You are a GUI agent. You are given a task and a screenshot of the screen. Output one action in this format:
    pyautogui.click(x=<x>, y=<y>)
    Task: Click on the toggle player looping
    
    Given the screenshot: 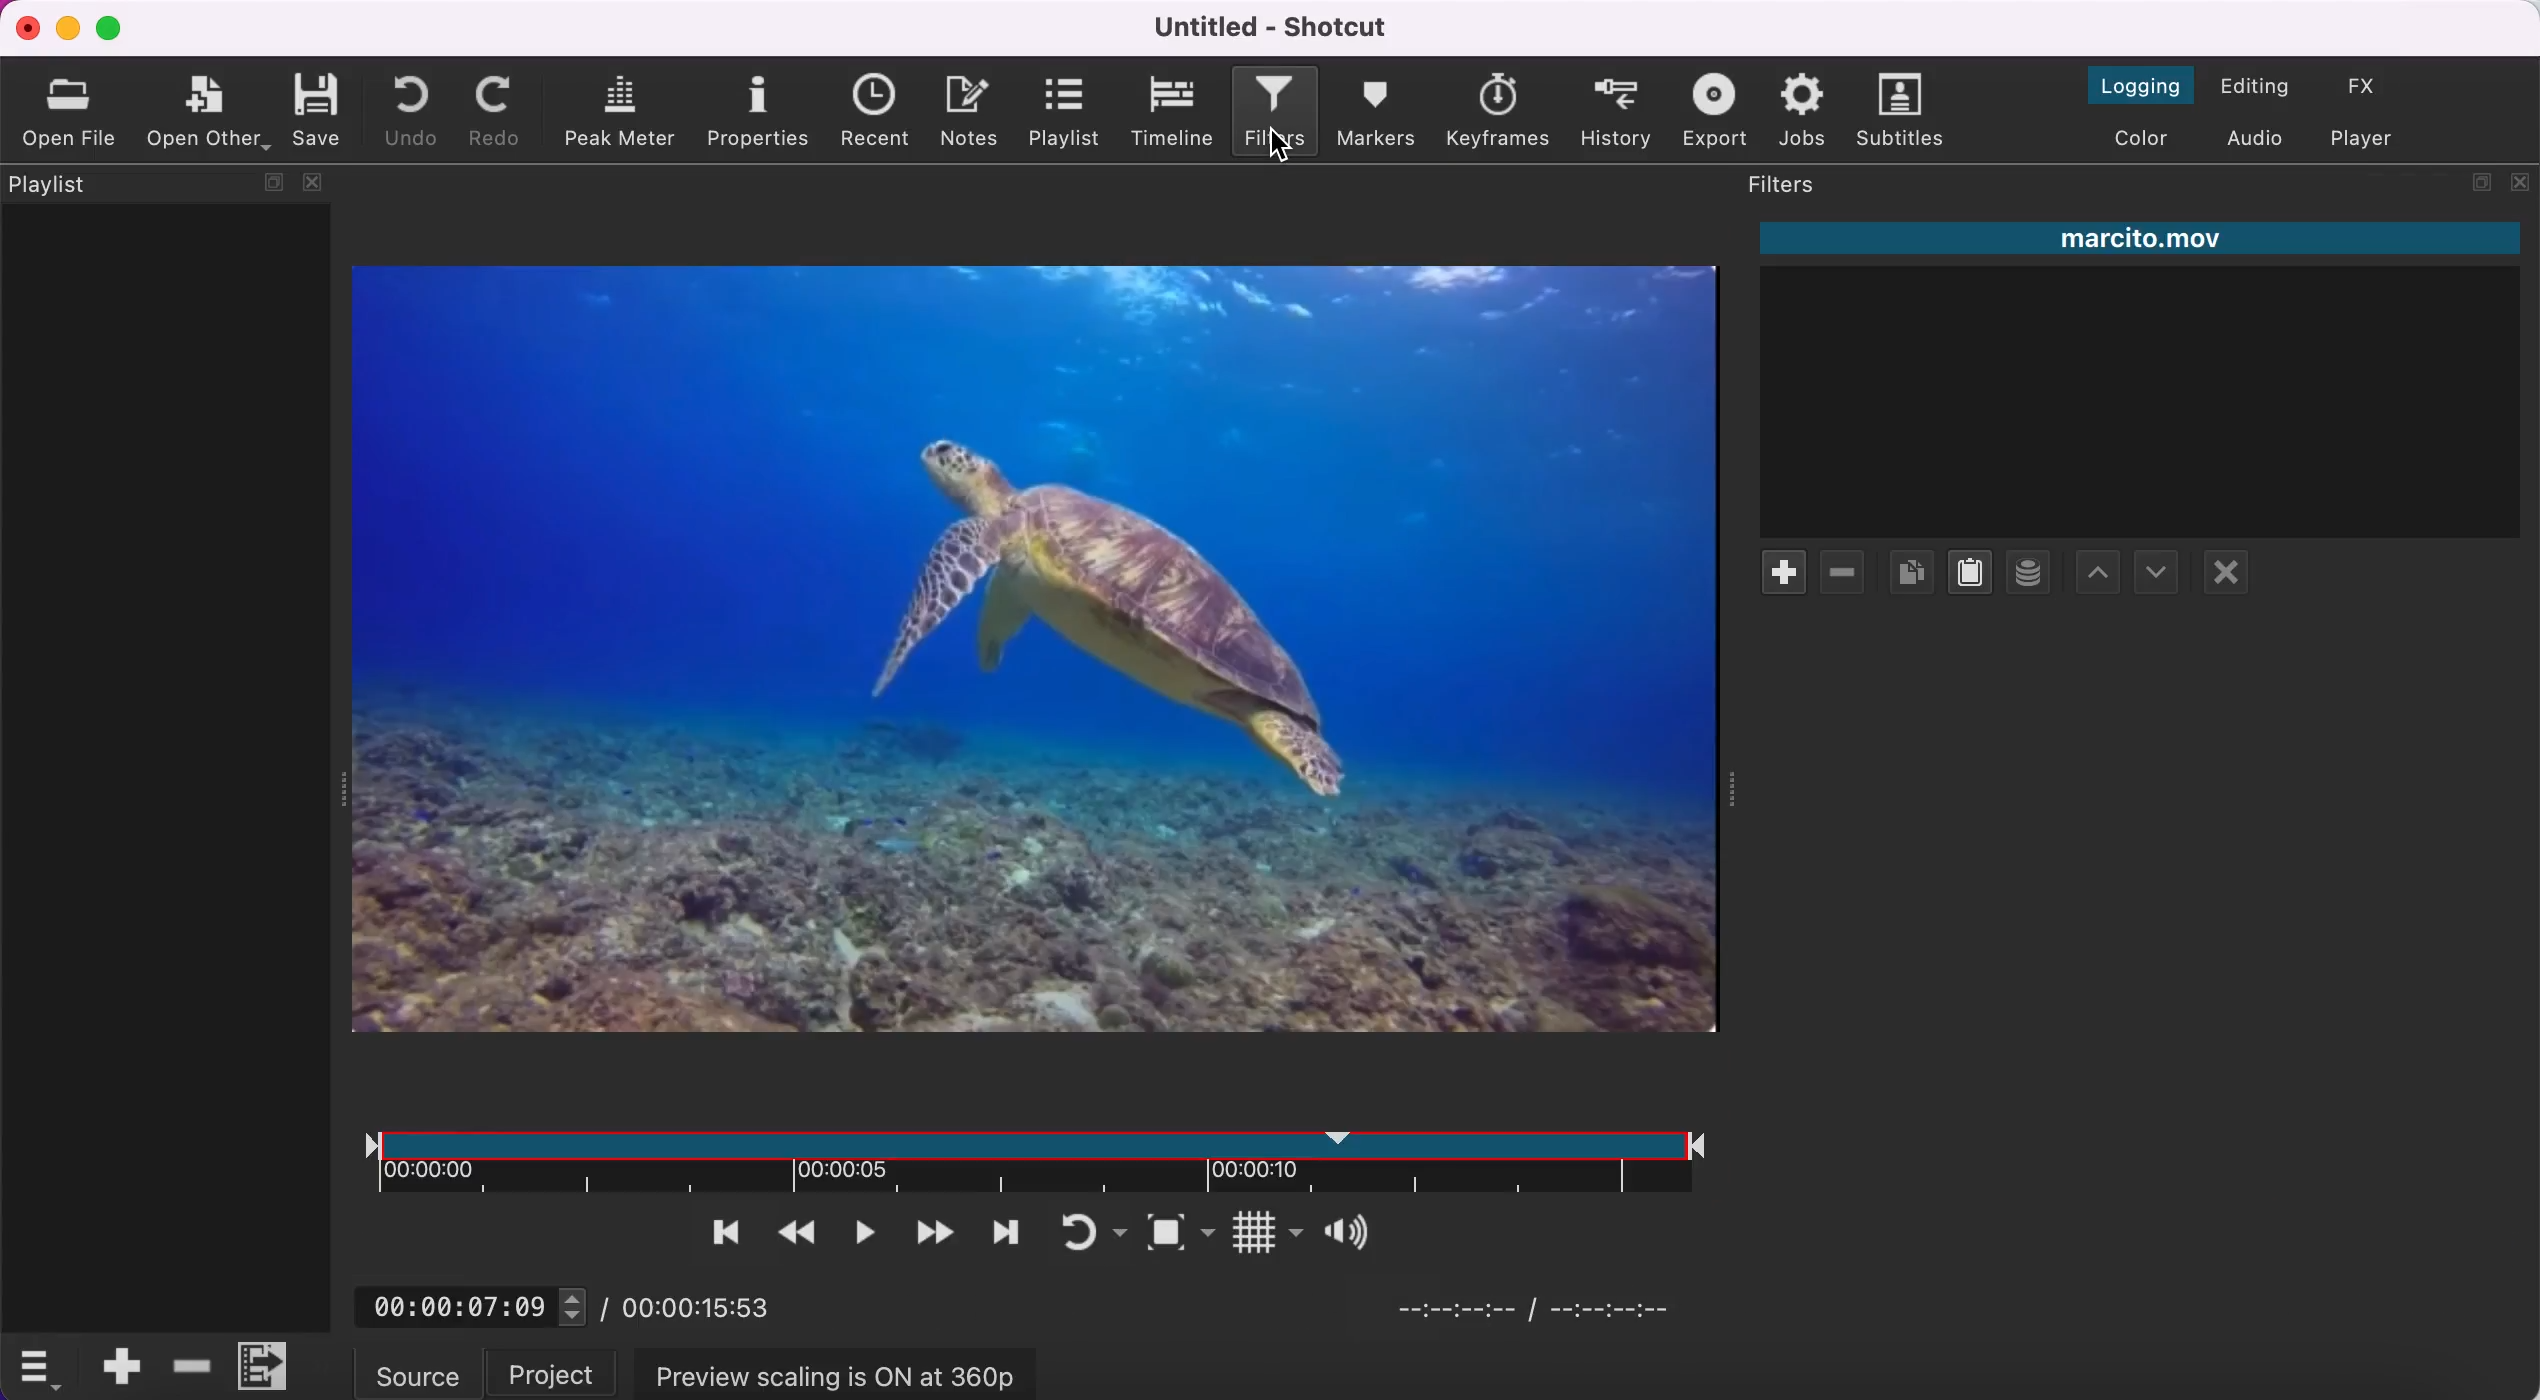 What is the action you would take?
    pyautogui.click(x=1067, y=1230)
    